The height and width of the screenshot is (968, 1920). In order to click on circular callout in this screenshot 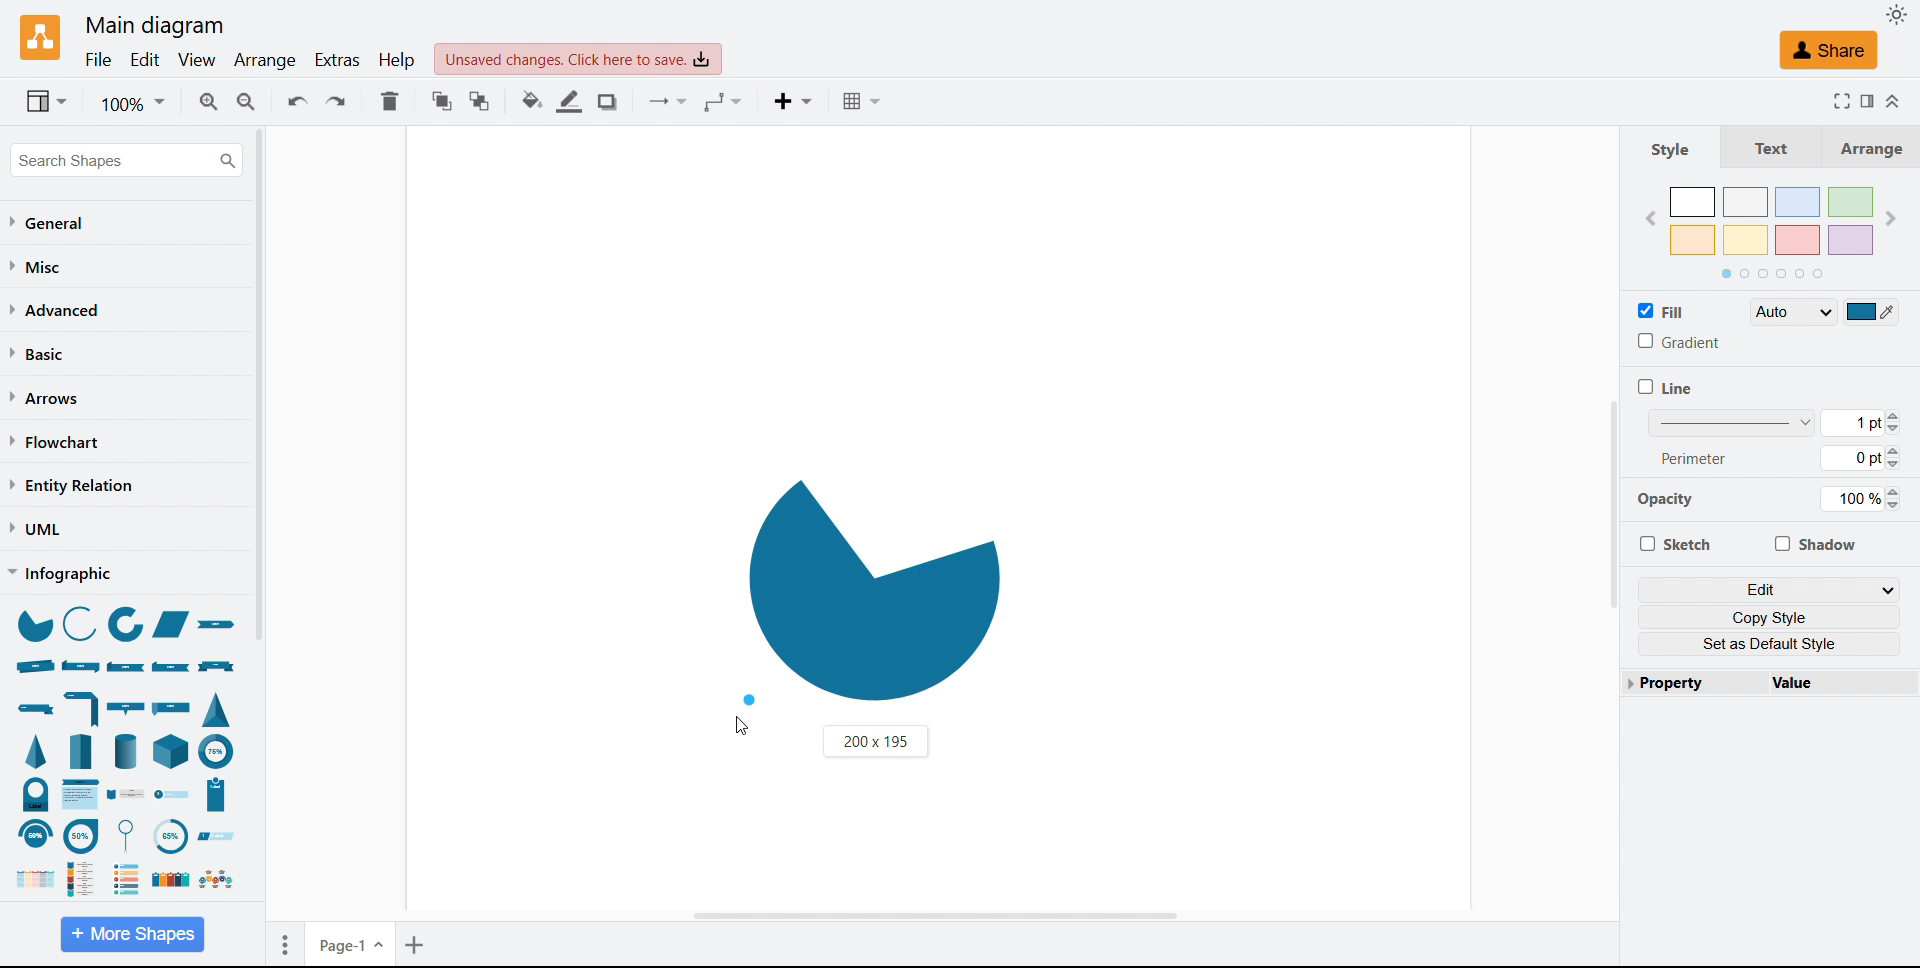, I will do `click(81, 835)`.